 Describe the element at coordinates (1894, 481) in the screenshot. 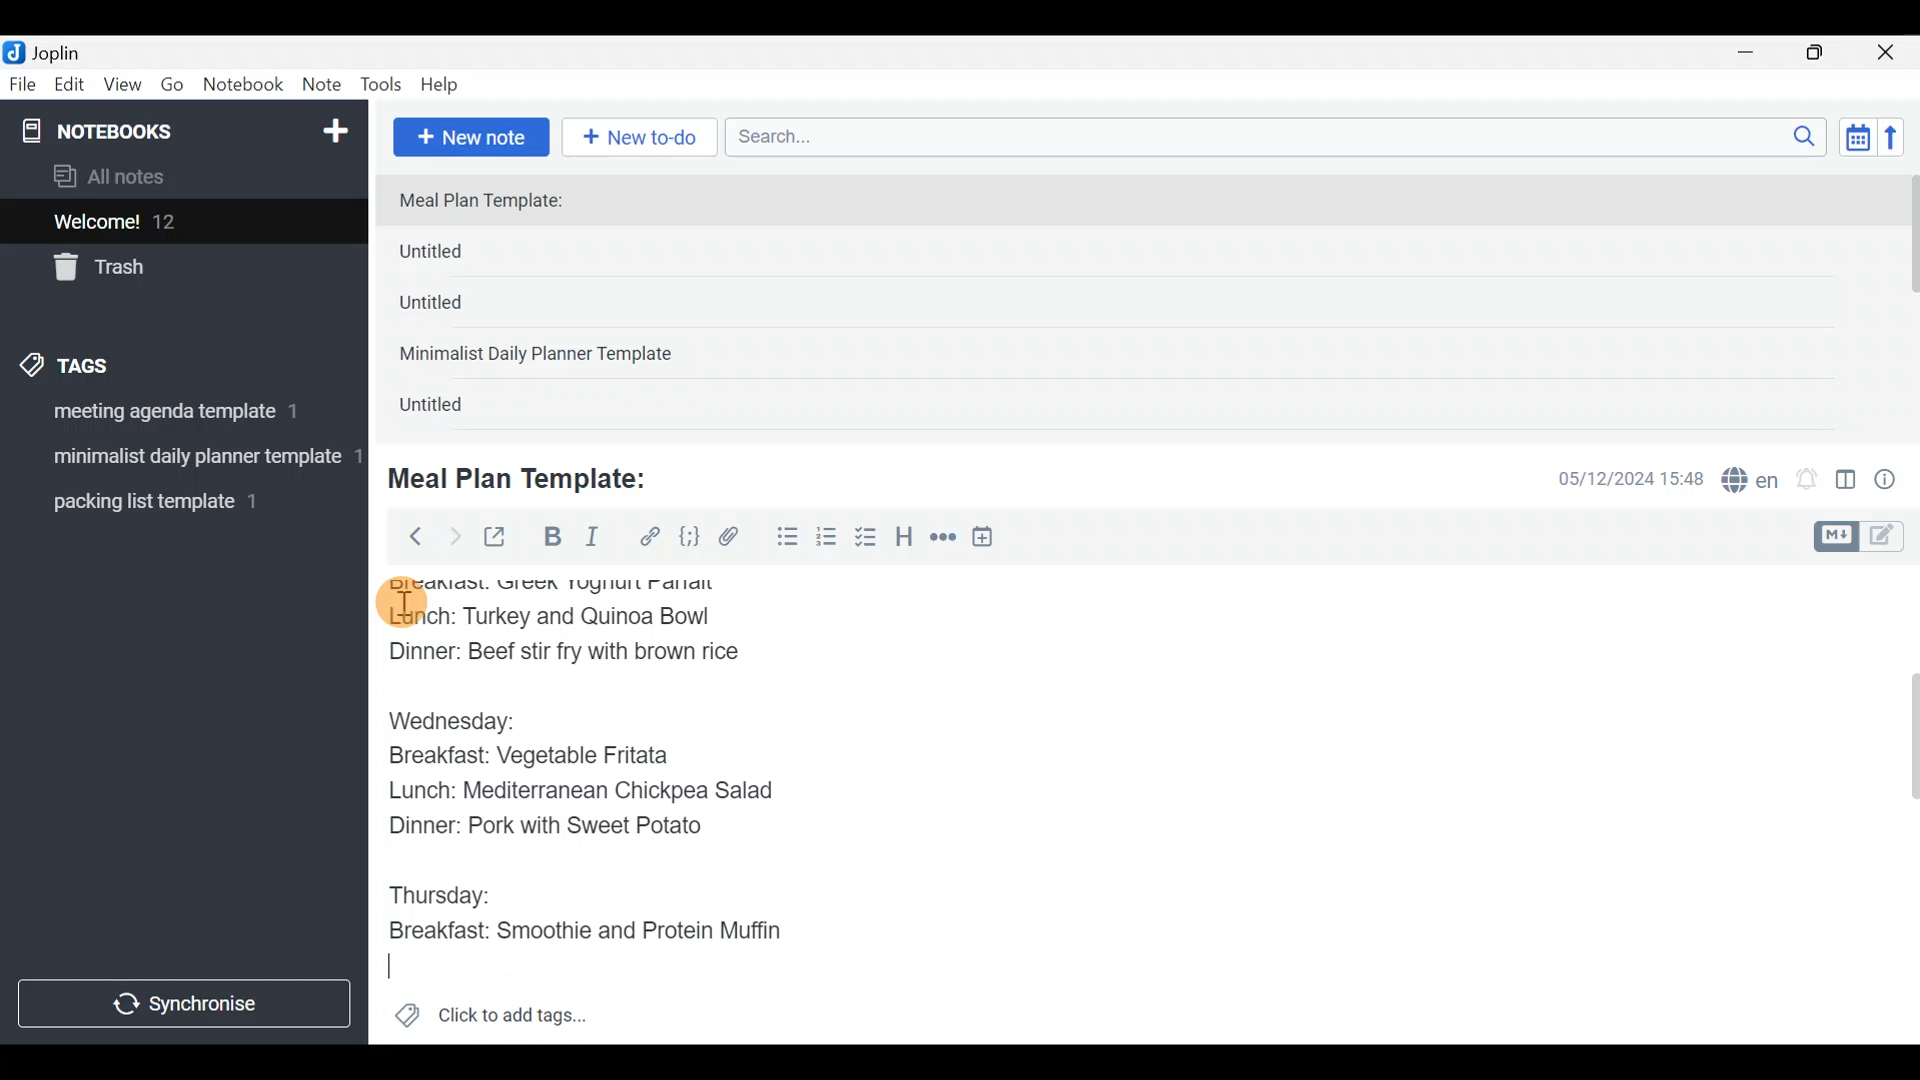

I see `Note properties` at that location.